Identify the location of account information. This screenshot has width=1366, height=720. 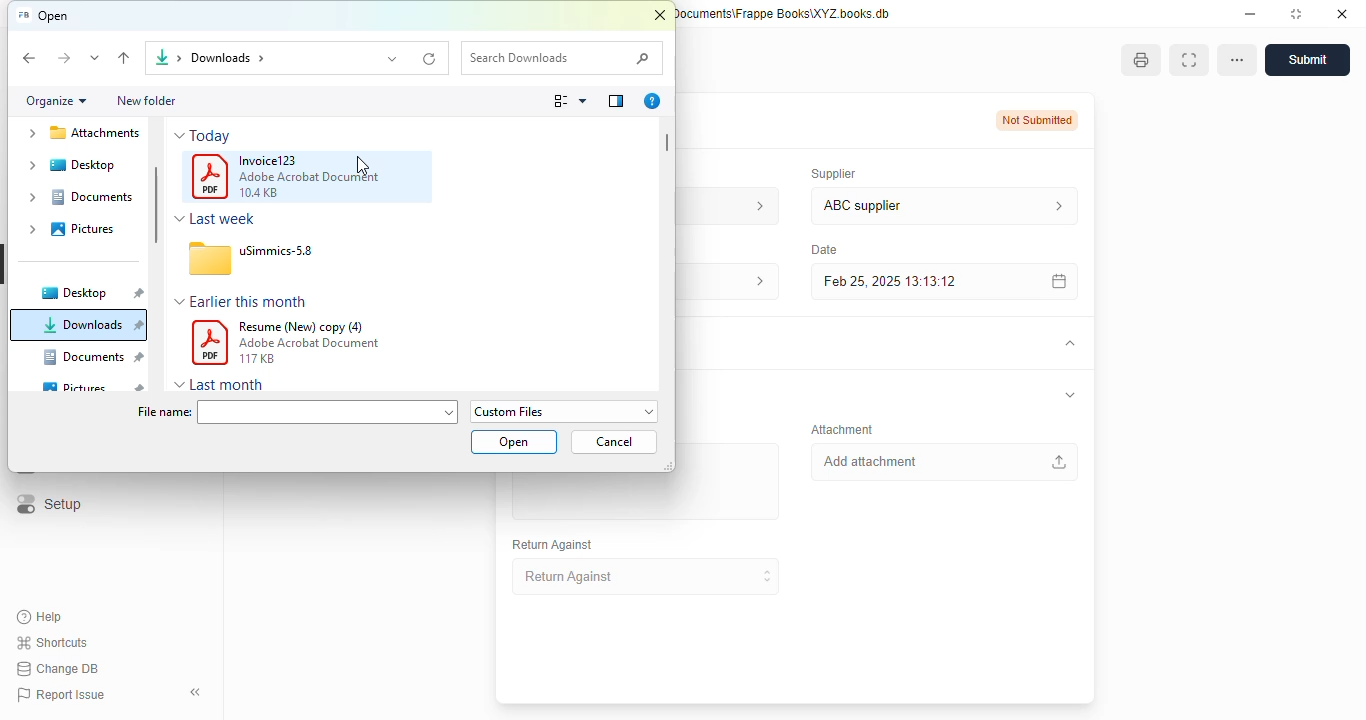
(753, 282).